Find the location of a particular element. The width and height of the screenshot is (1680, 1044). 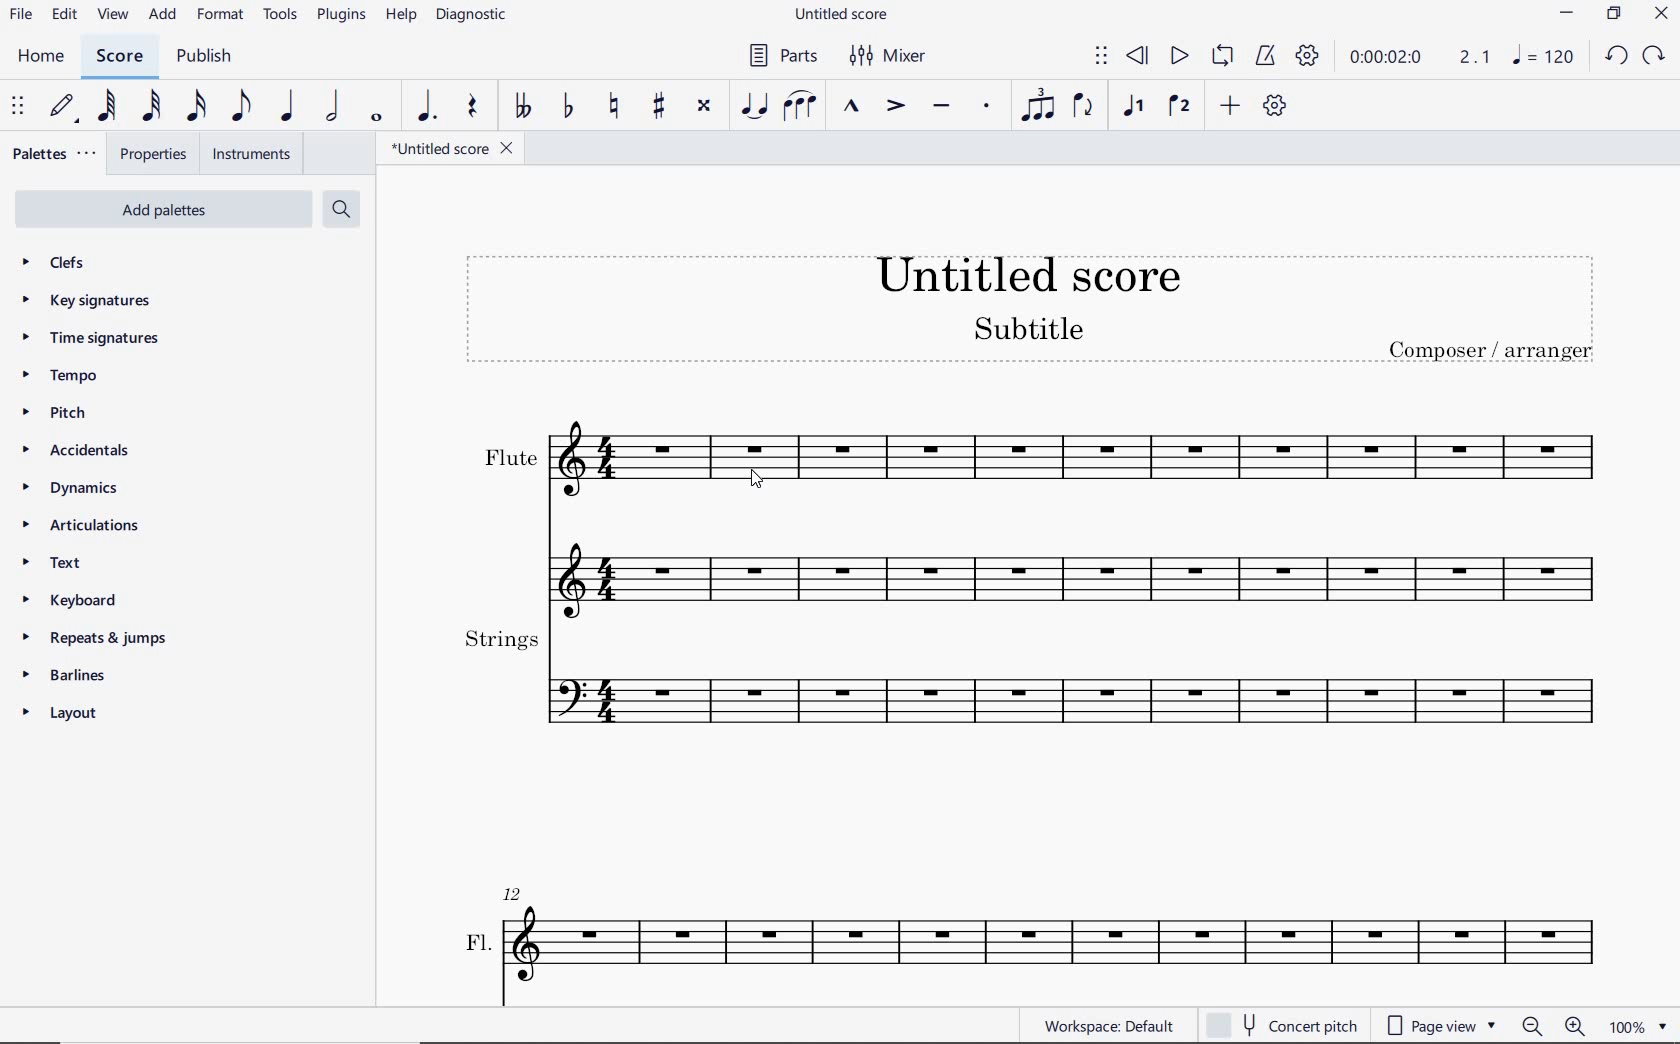

layout is located at coordinates (64, 716).